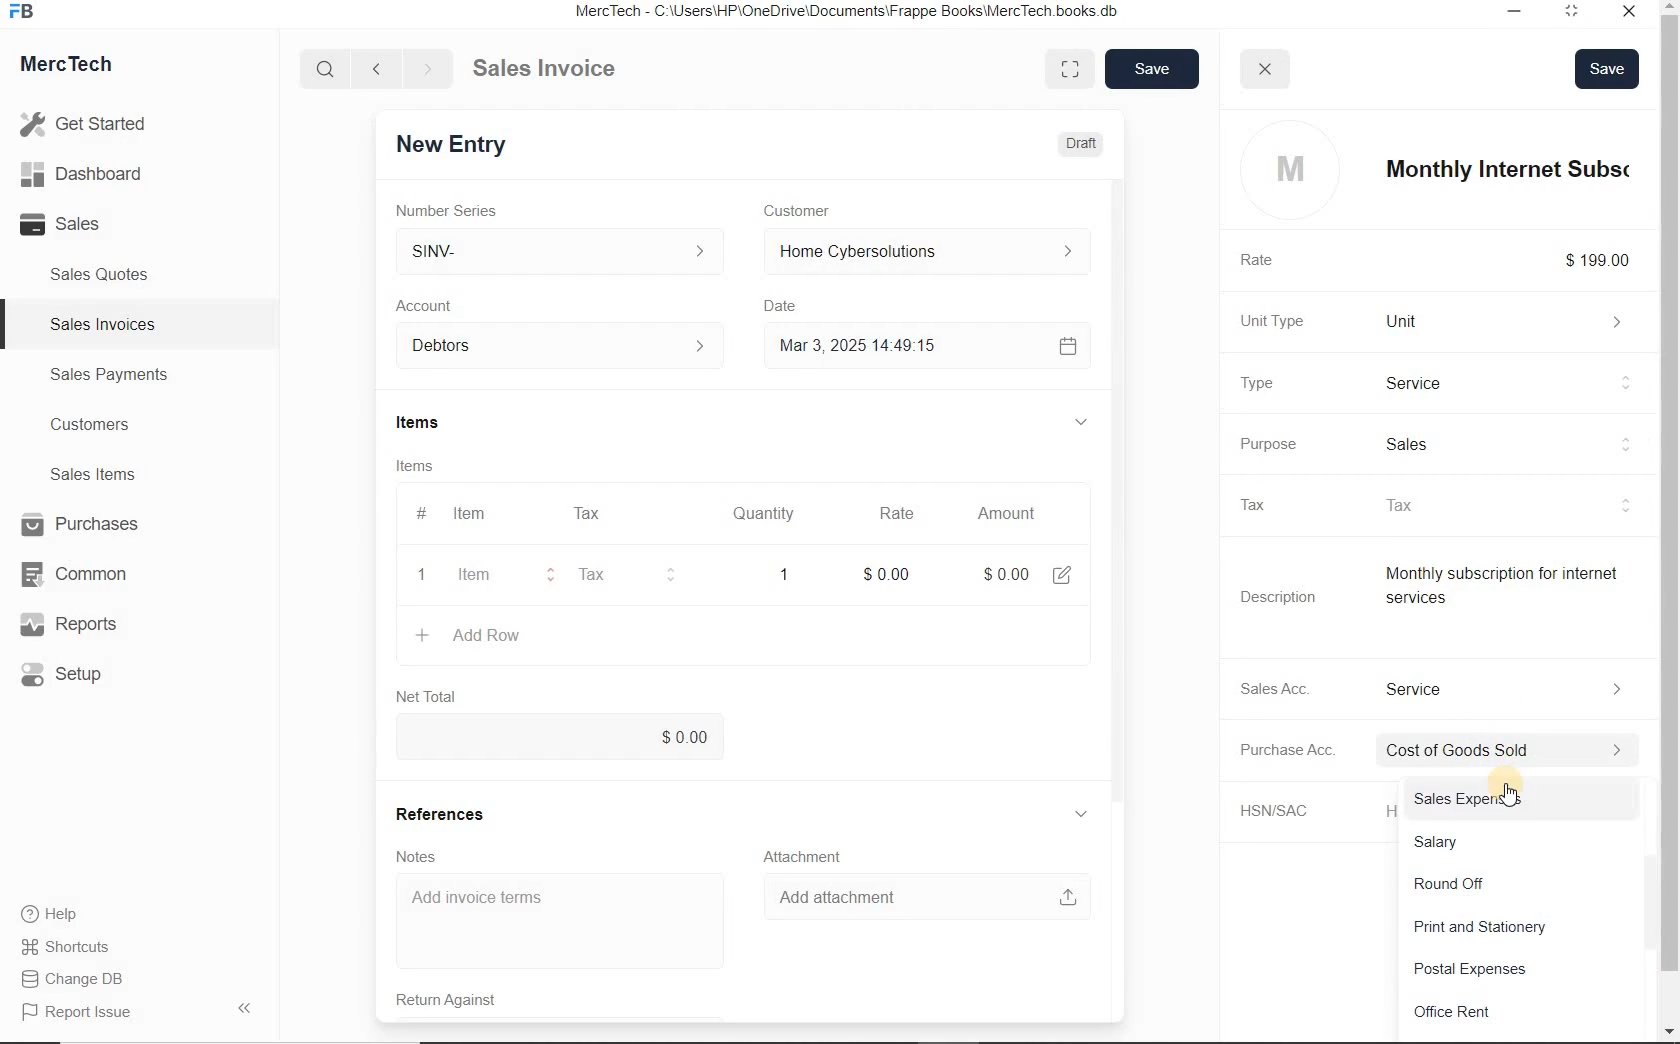 This screenshot has height=1044, width=1680. I want to click on MercTech - C:\Users\HP\OneDrive\Documents\Frappe Books\MercTech books db, so click(860, 12).